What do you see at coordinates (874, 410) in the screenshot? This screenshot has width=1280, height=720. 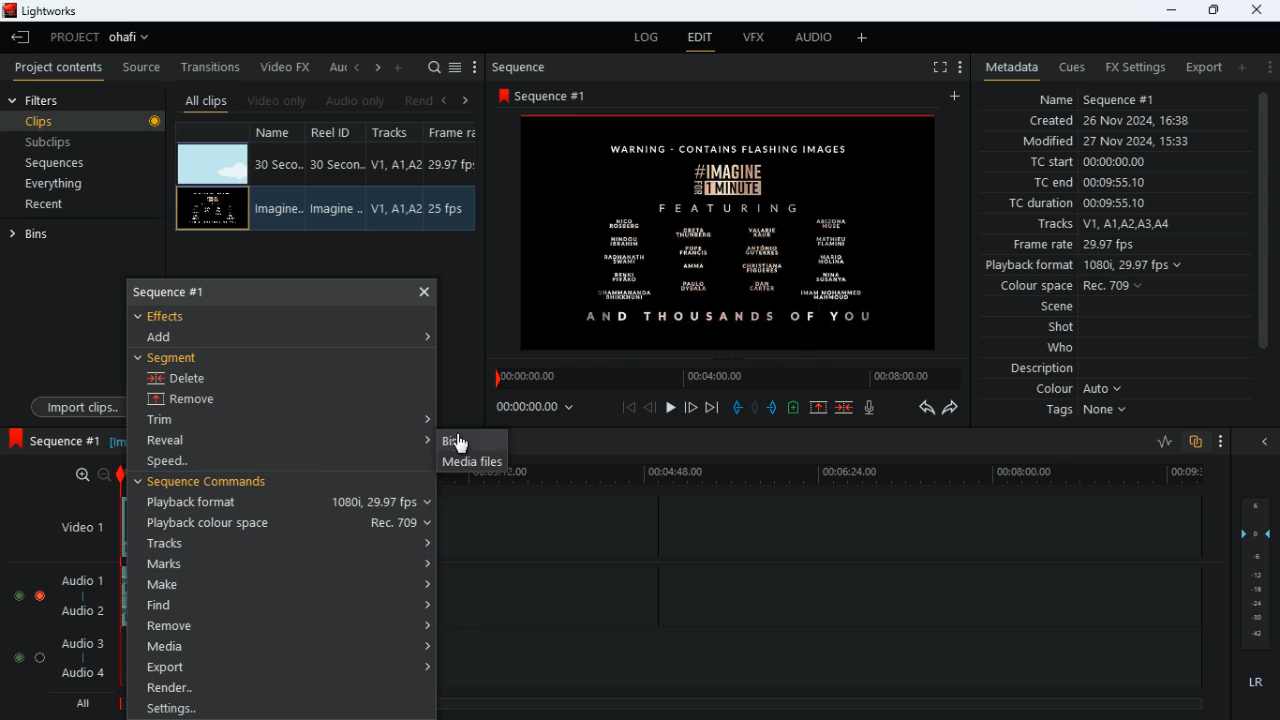 I see `mic` at bounding box center [874, 410].